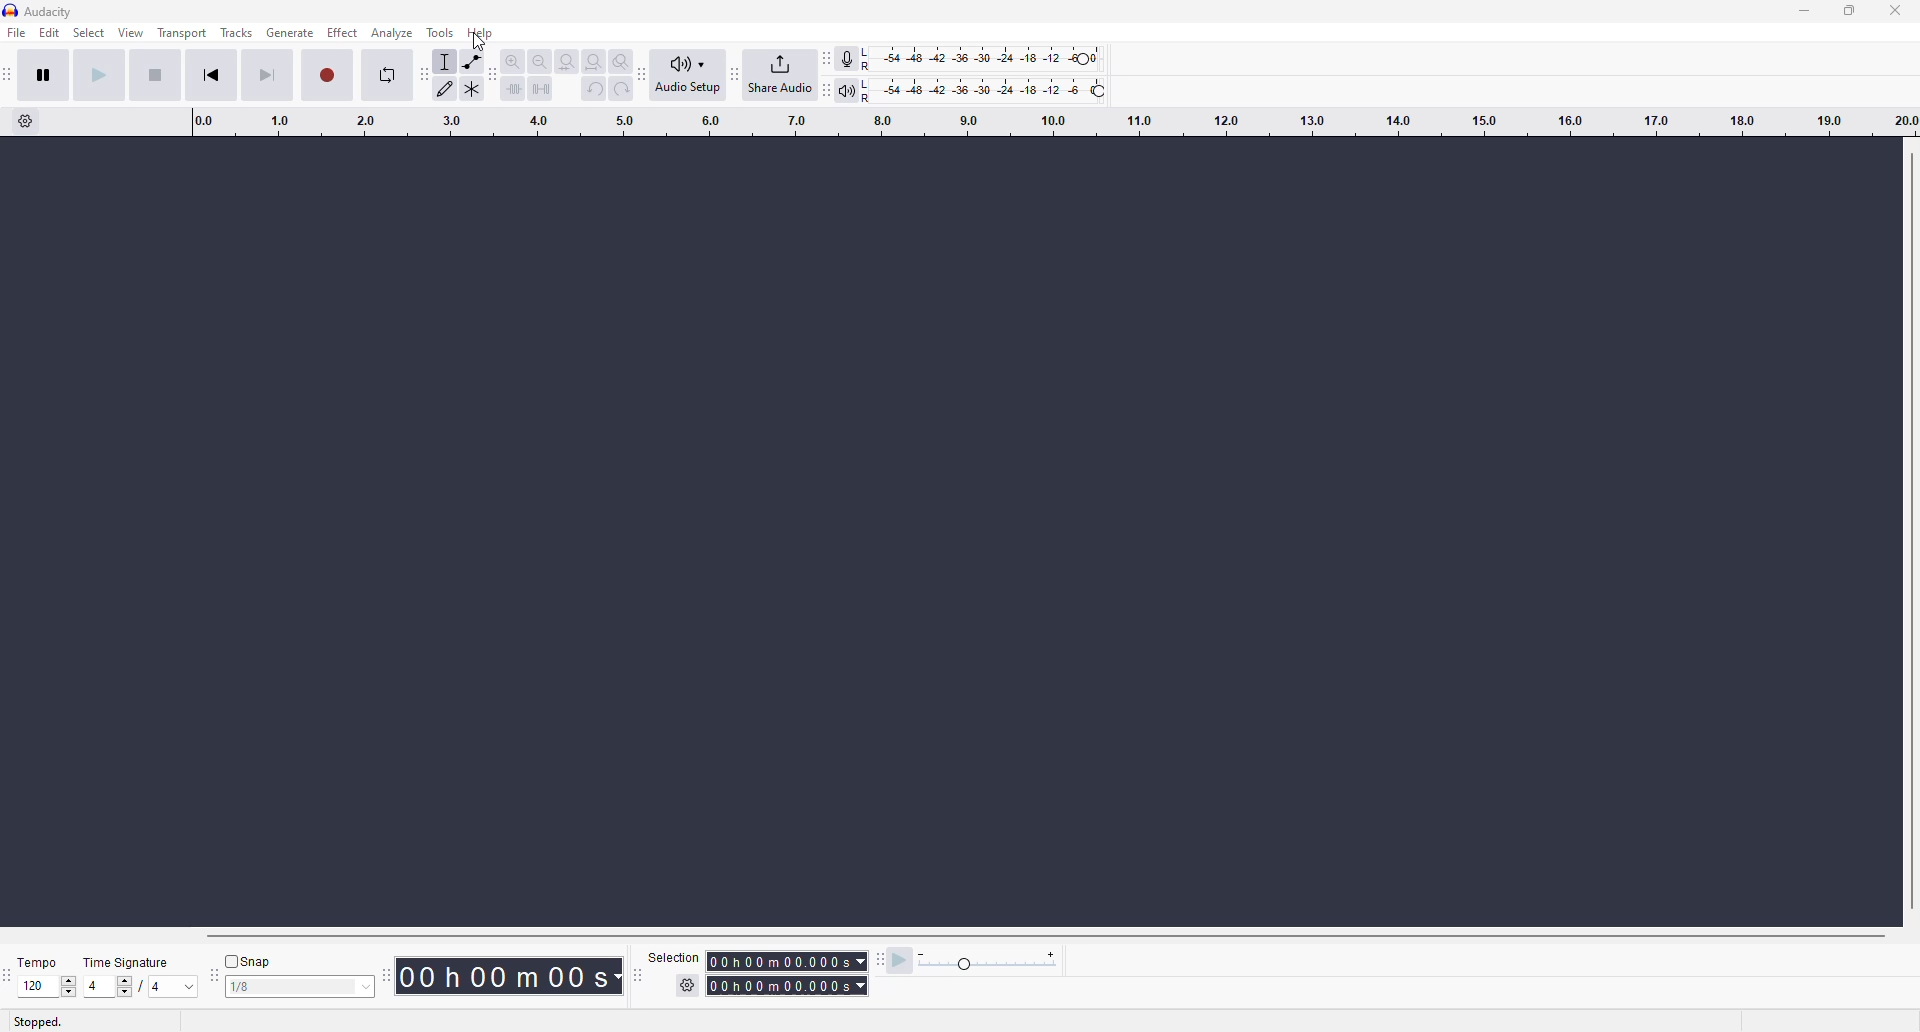 The height and width of the screenshot is (1032, 1920). What do you see at coordinates (387, 79) in the screenshot?
I see `enable looping` at bounding box center [387, 79].